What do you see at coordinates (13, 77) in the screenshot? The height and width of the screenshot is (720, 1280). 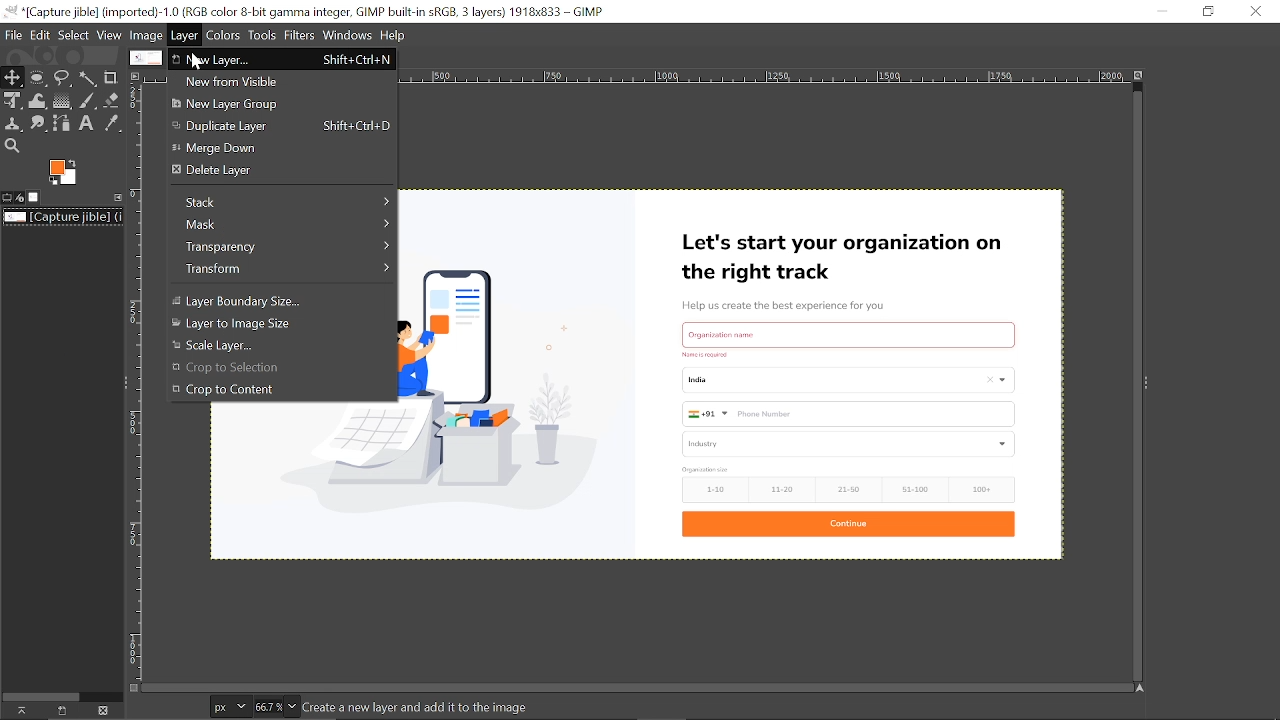 I see `Move tool` at bounding box center [13, 77].